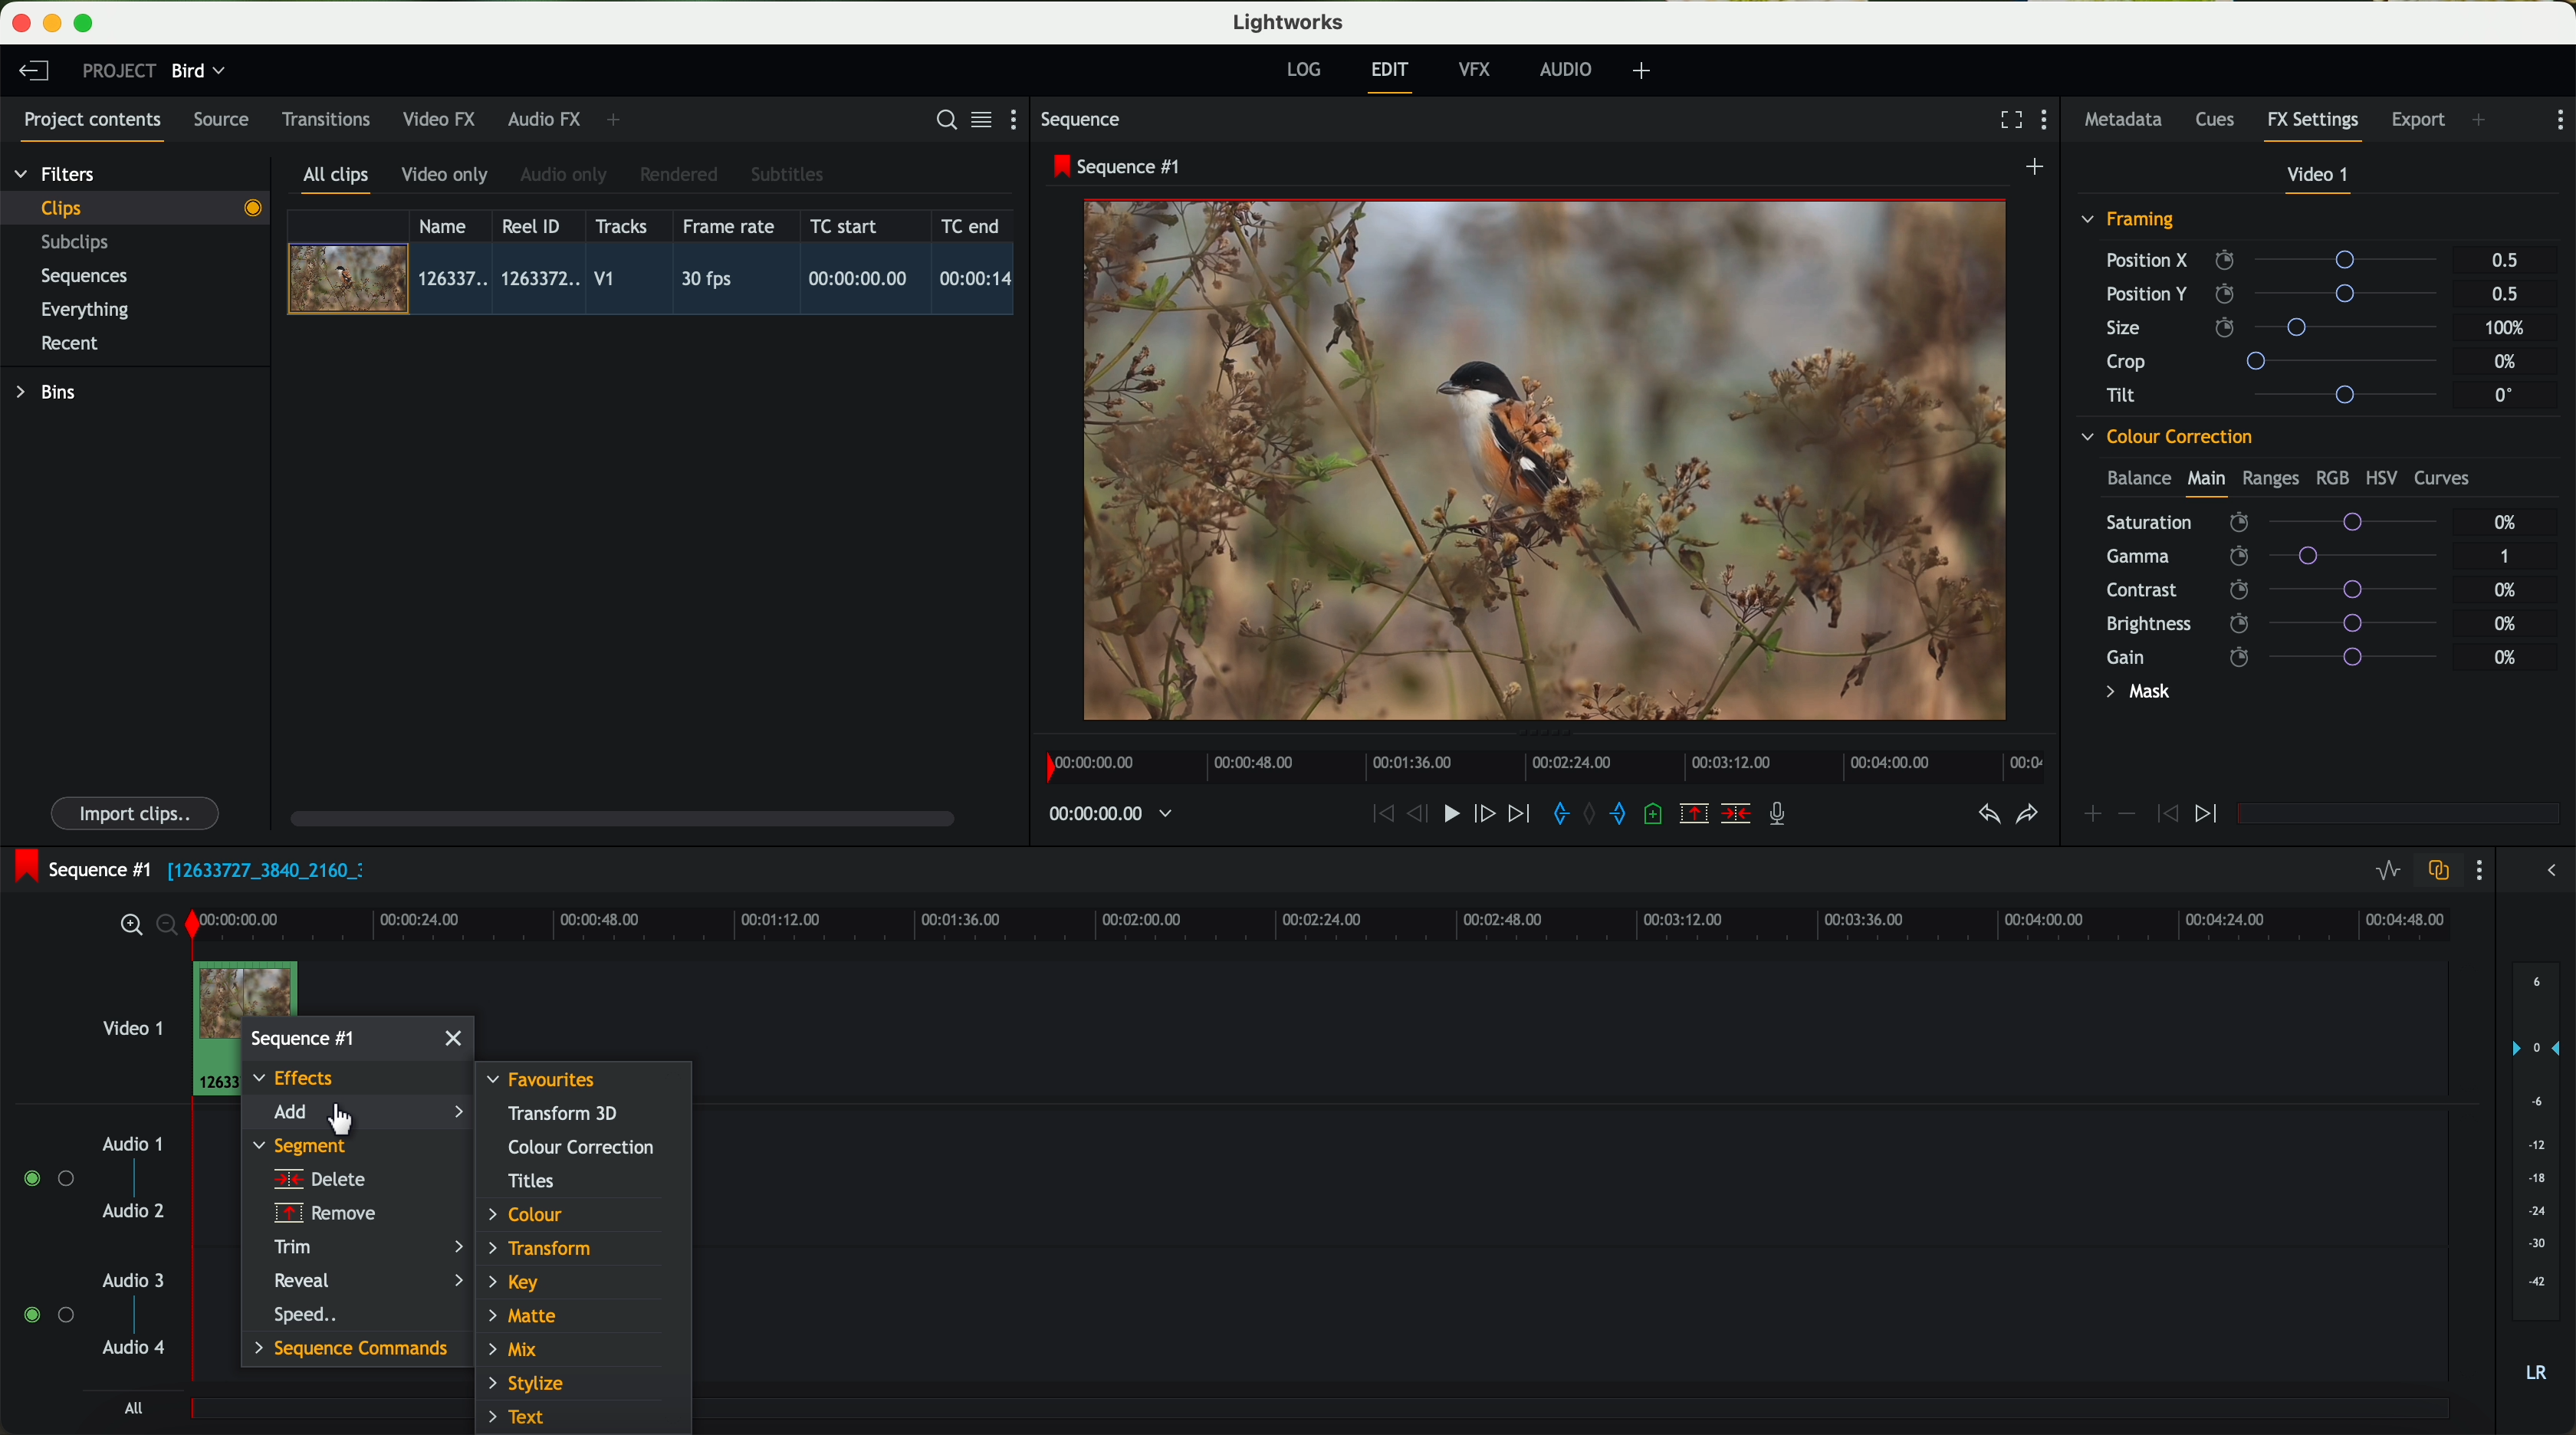 The width and height of the screenshot is (2576, 1435). Describe the element at coordinates (77, 869) in the screenshot. I see `sequence #1` at that location.